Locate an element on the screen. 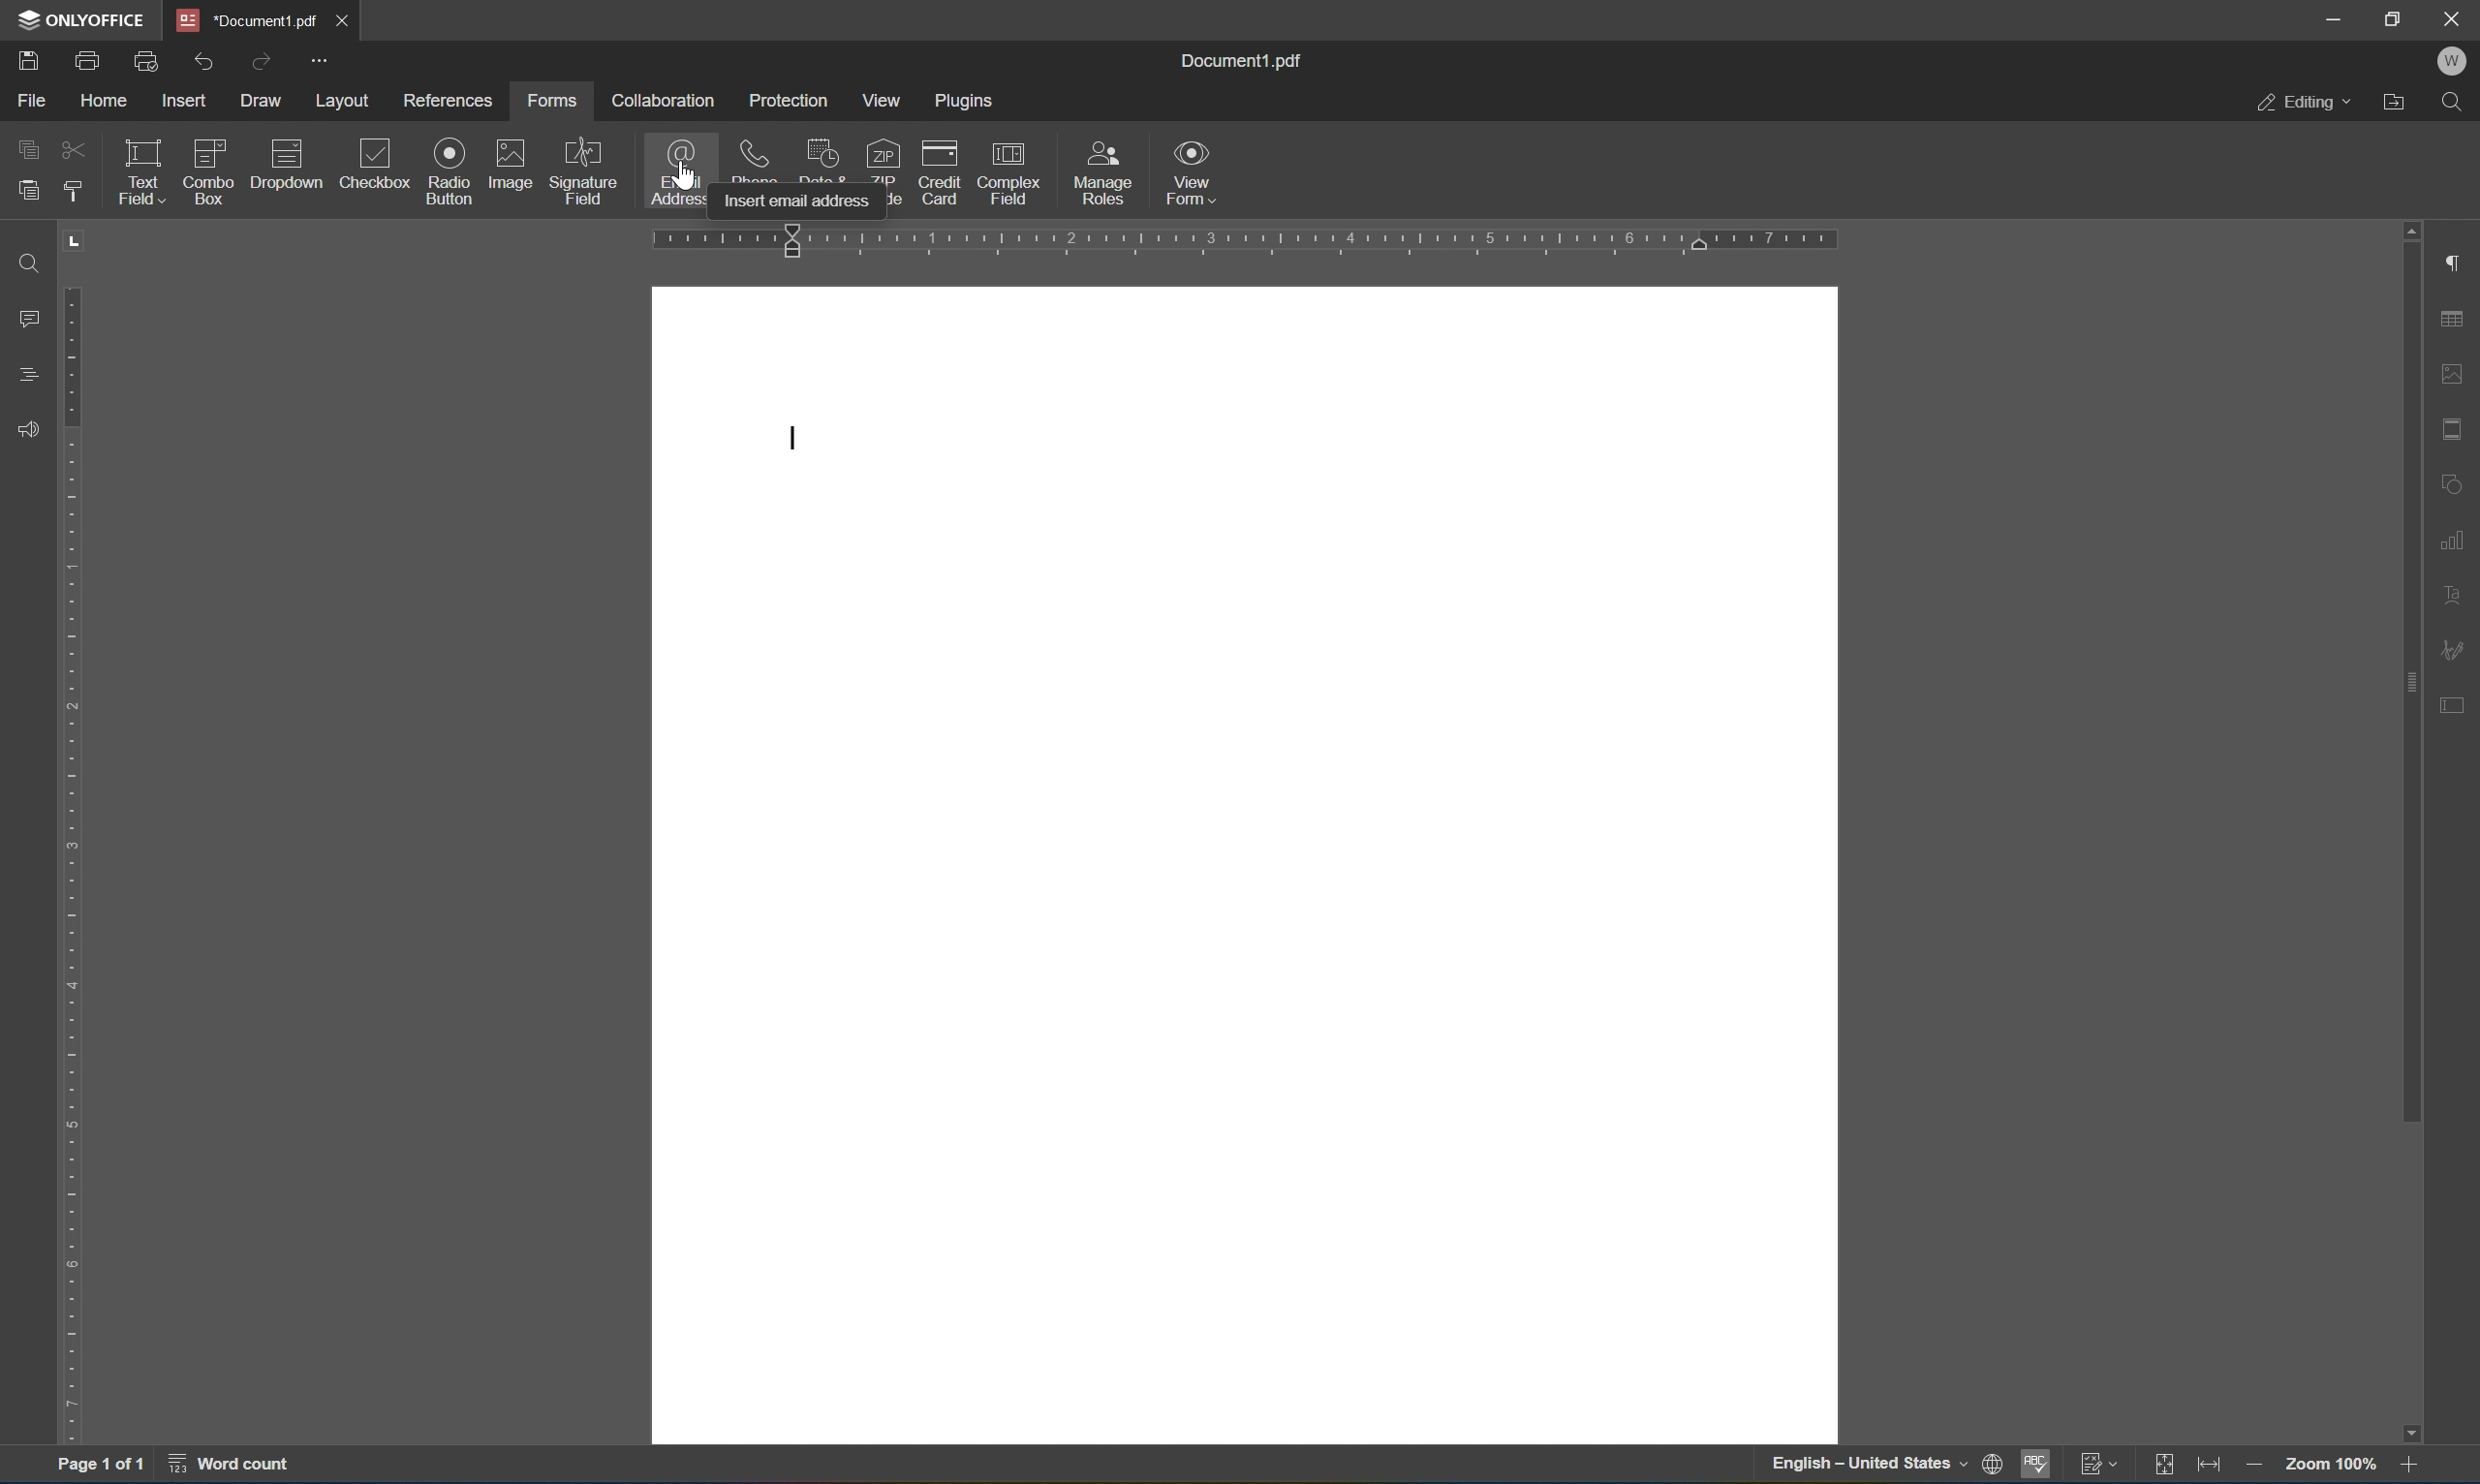  comments is located at coordinates (27, 319).